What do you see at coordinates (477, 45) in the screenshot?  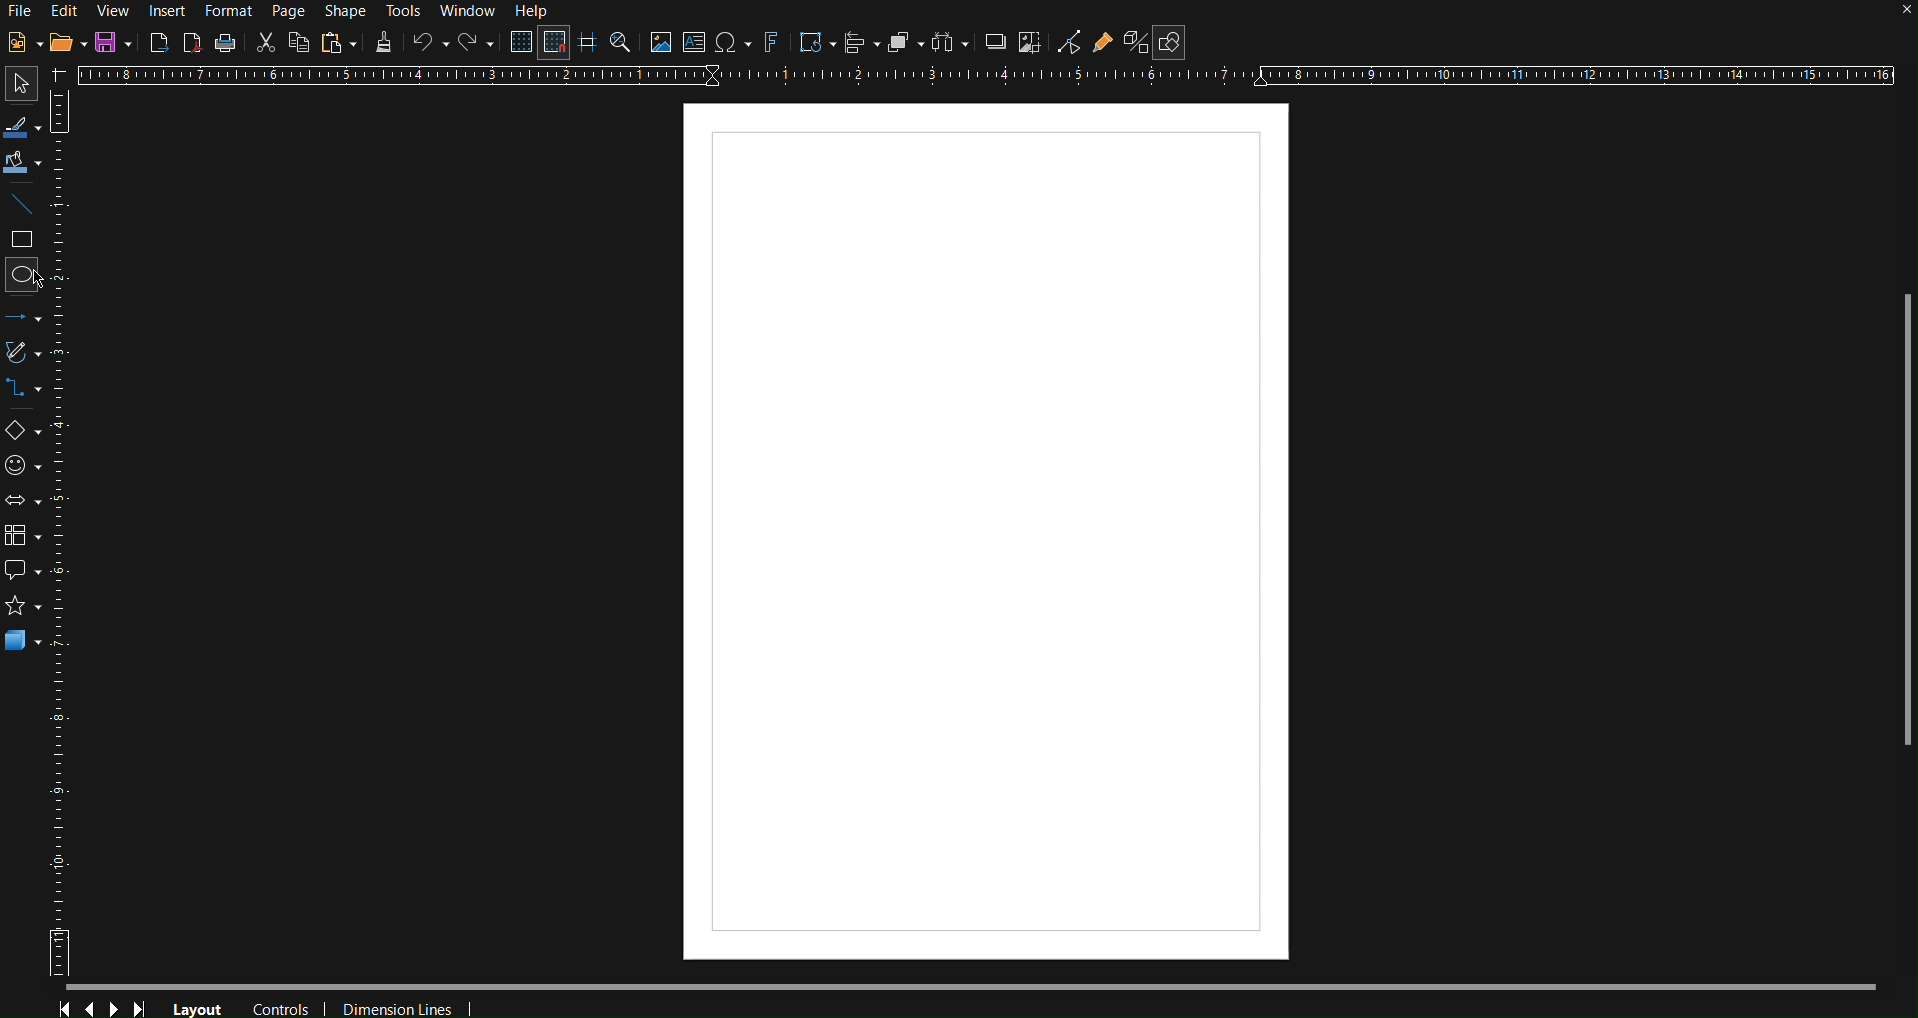 I see `Redo` at bounding box center [477, 45].